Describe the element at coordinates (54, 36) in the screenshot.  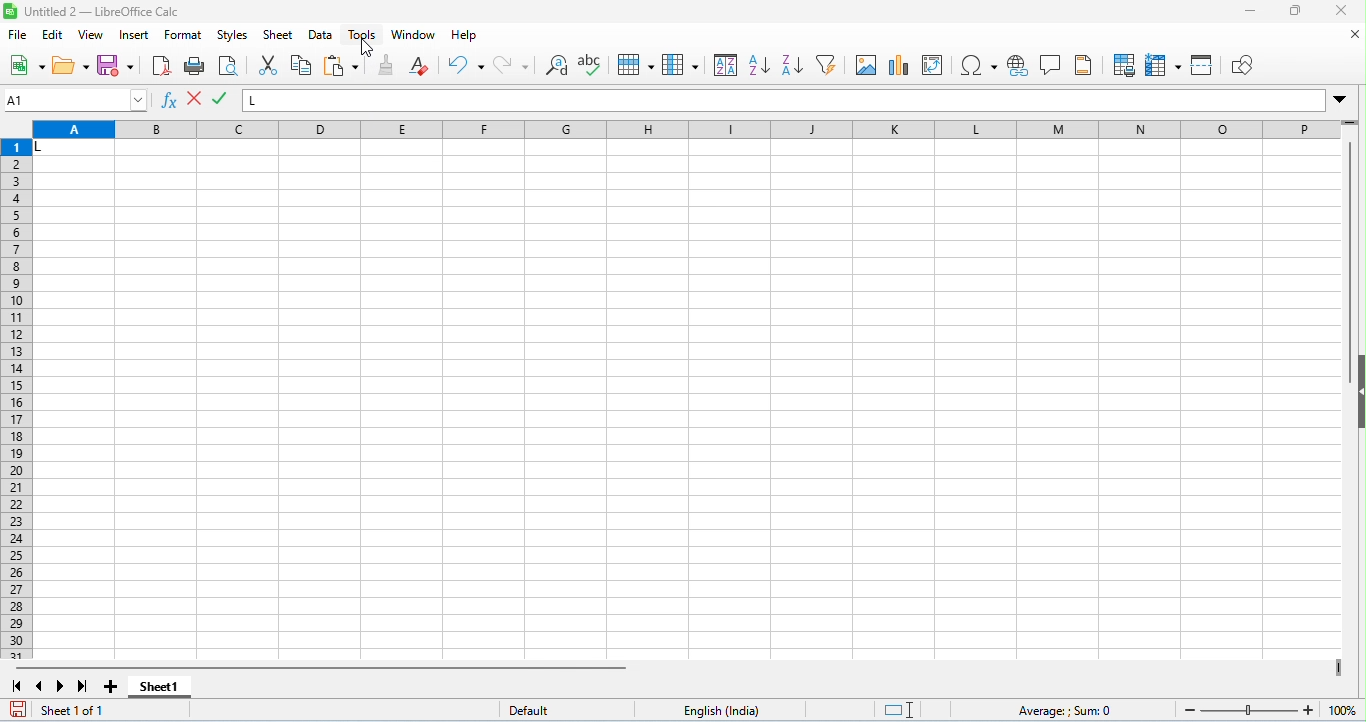
I see `edit` at that location.